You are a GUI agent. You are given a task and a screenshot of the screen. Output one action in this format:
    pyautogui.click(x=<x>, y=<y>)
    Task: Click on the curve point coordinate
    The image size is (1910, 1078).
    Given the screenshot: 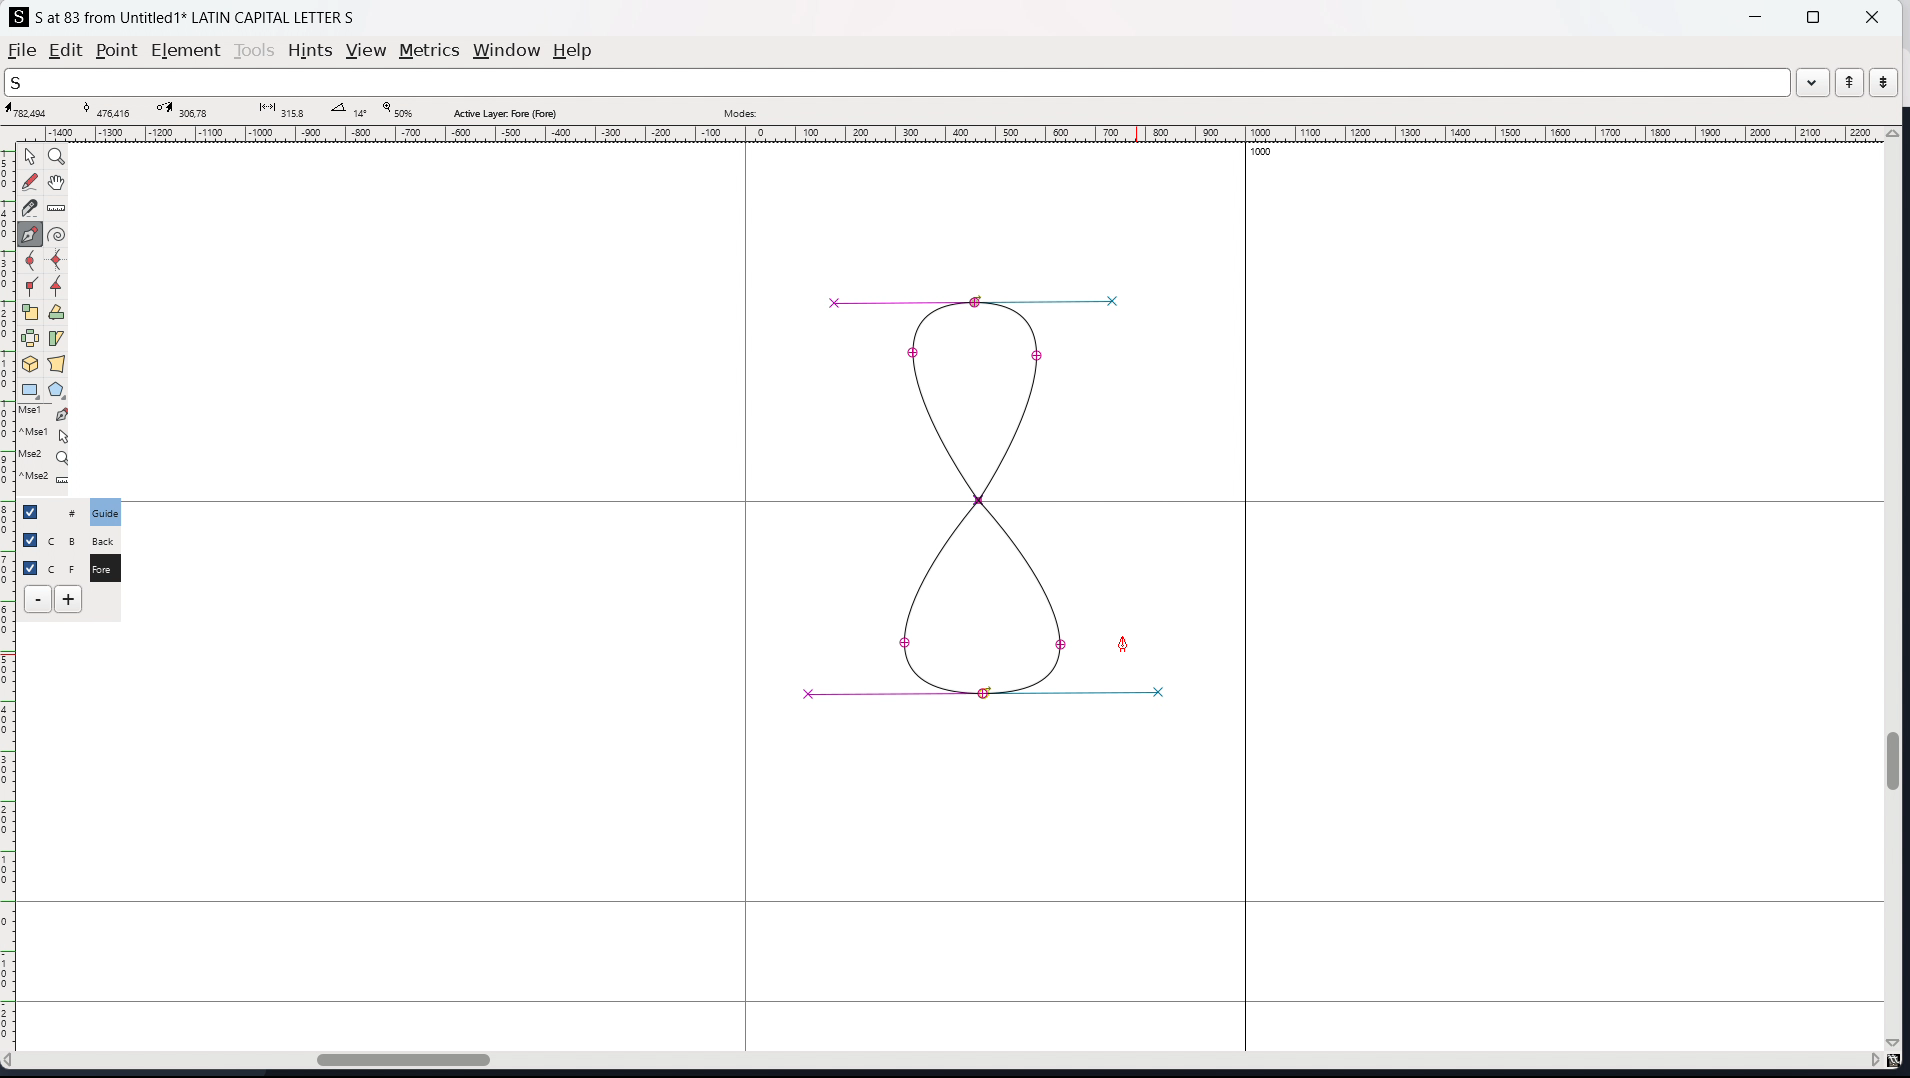 What is the action you would take?
    pyautogui.click(x=113, y=110)
    